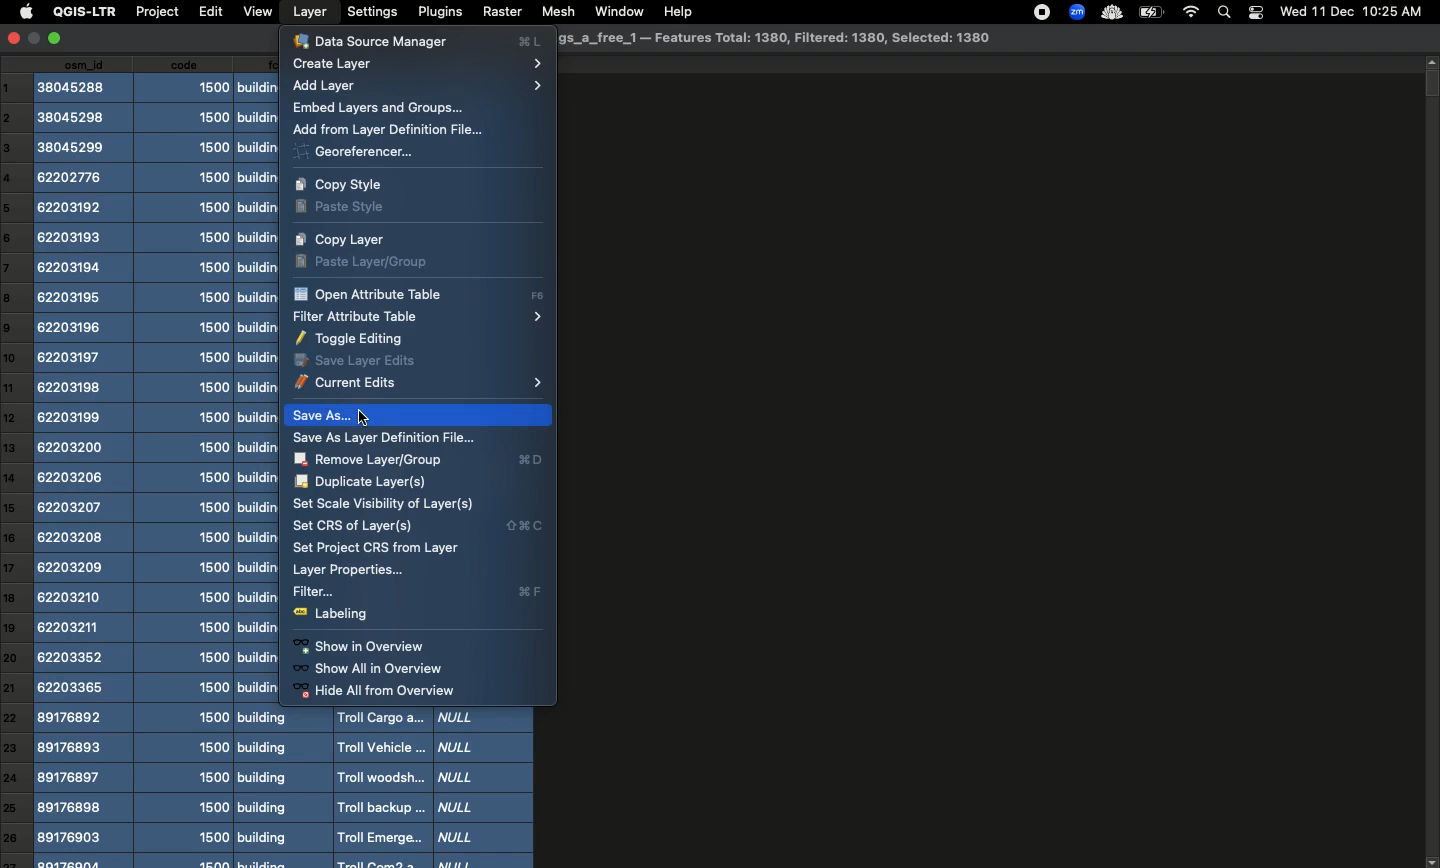 The image size is (1440, 868). What do you see at coordinates (346, 571) in the screenshot?
I see `Layer properties` at bounding box center [346, 571].